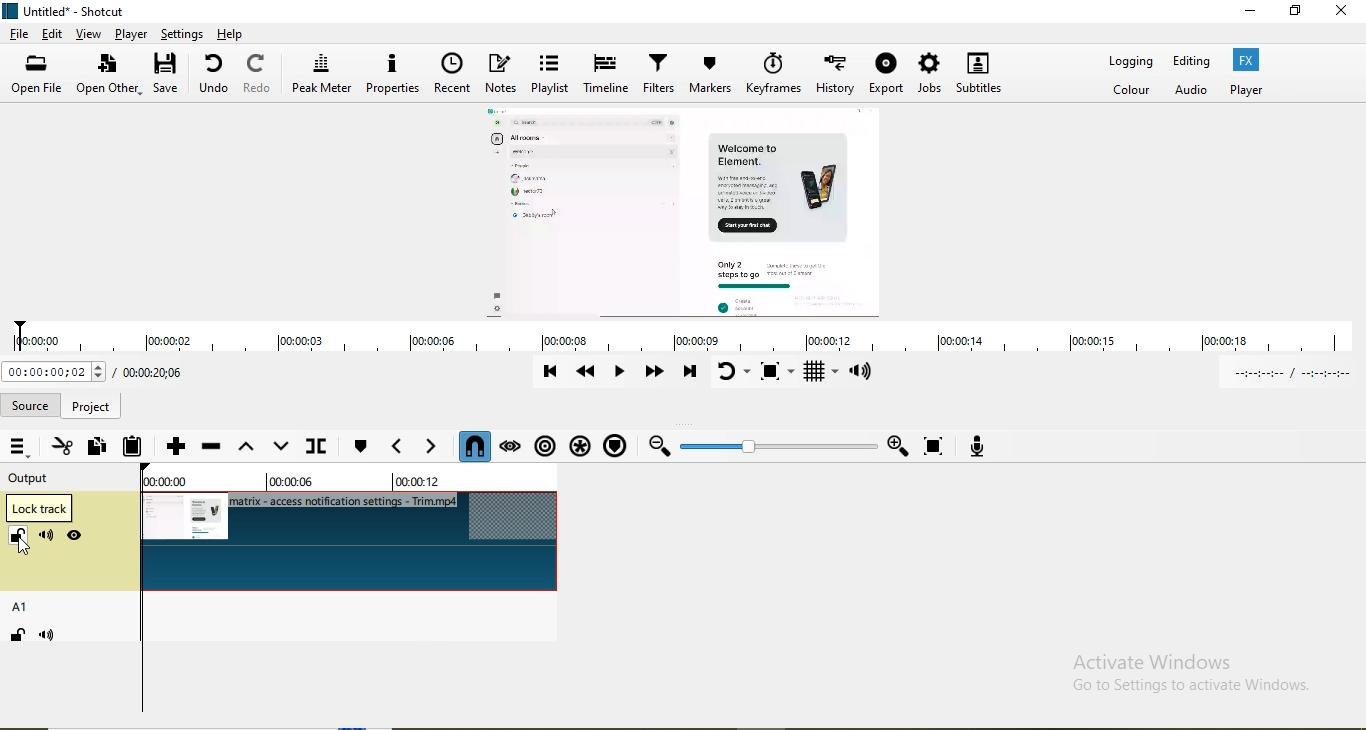  I want to click on Append, so click(176, 450).